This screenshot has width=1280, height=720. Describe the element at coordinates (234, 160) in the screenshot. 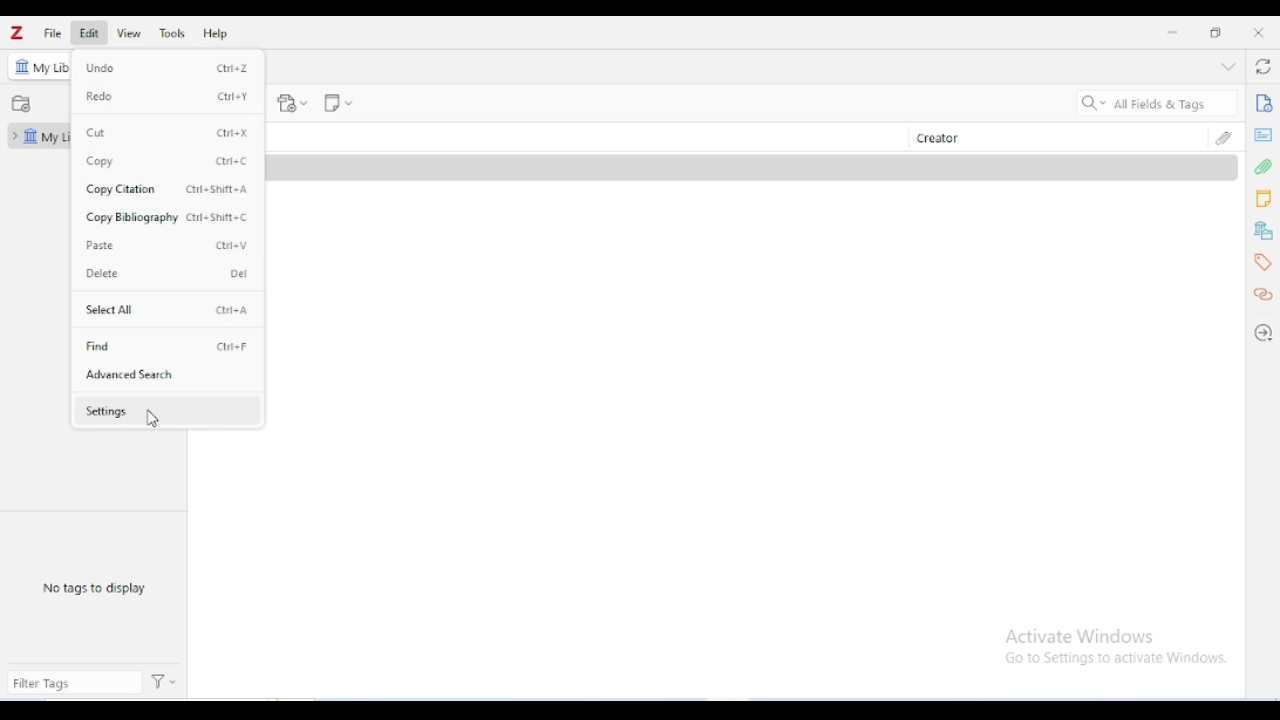

I see `ctrl+C` at that location.